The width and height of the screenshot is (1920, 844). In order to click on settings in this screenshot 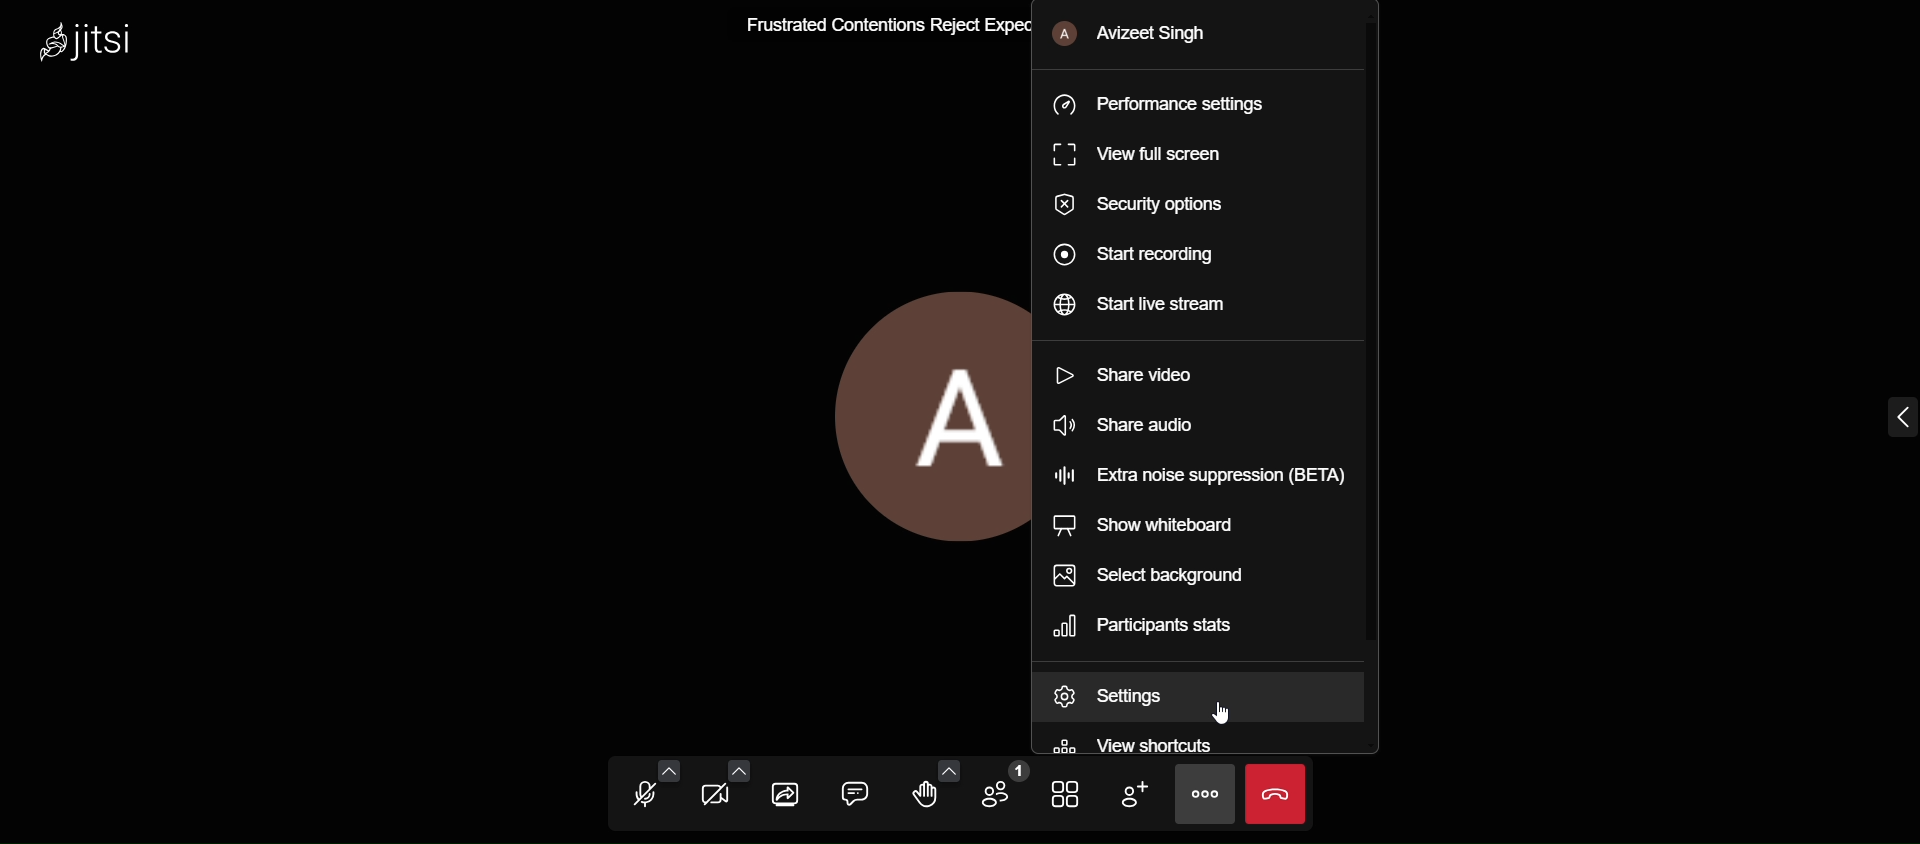, I will do `click(1196, 695)`.